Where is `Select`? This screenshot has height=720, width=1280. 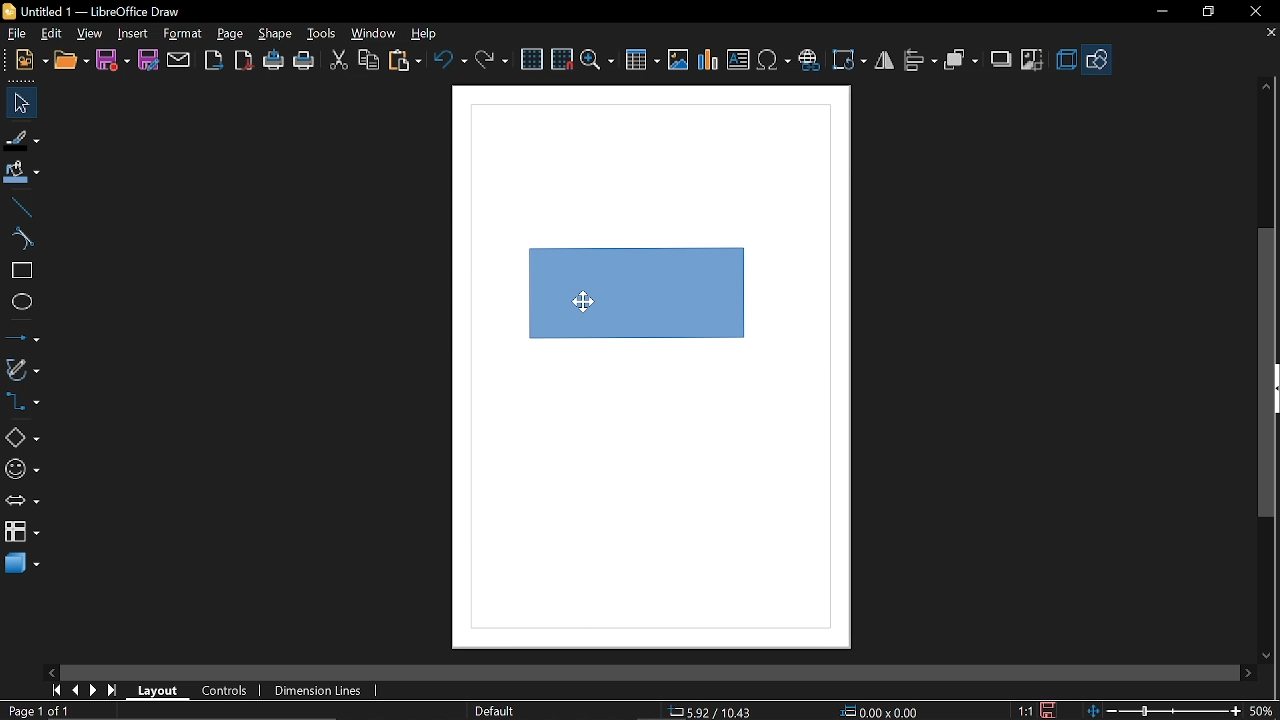 Select is located at coordinates (20, 104).